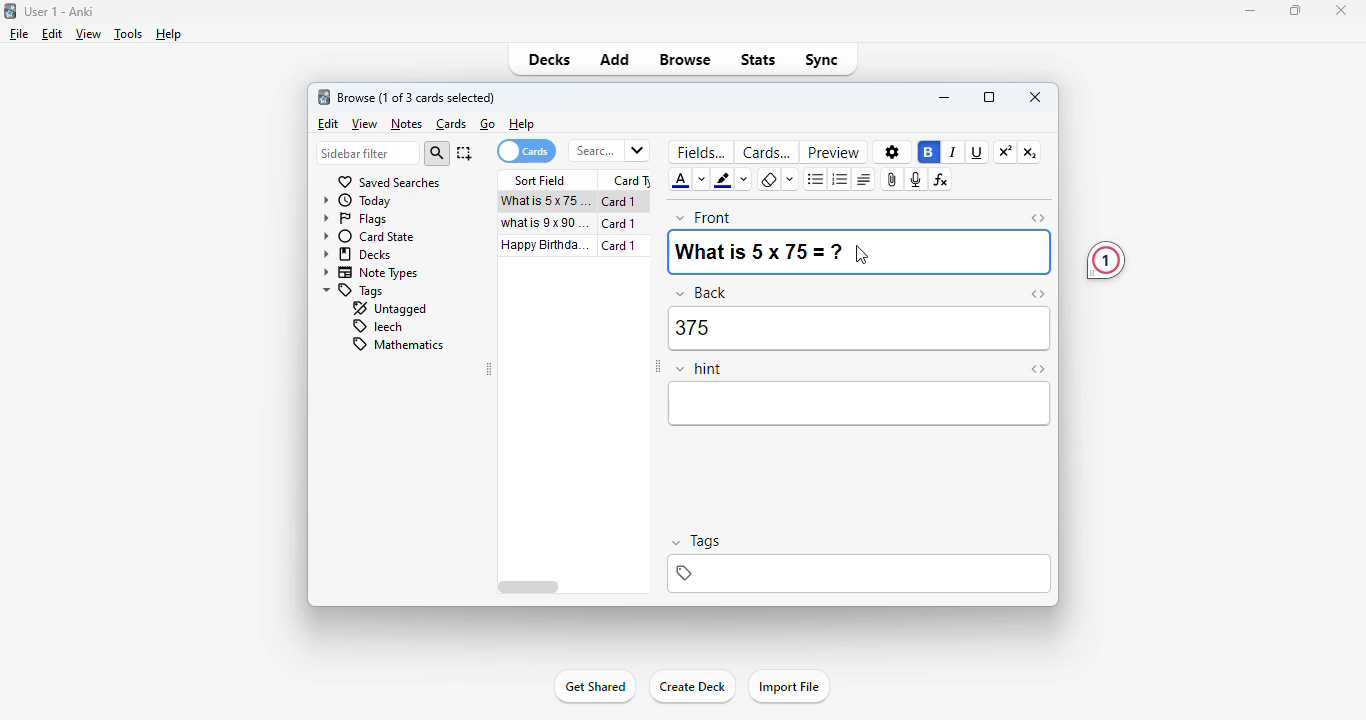  What do you see at coordinates (60, 11) in the screenshot?
I see `User 1 - Anki` at bounding box center [60, 11].